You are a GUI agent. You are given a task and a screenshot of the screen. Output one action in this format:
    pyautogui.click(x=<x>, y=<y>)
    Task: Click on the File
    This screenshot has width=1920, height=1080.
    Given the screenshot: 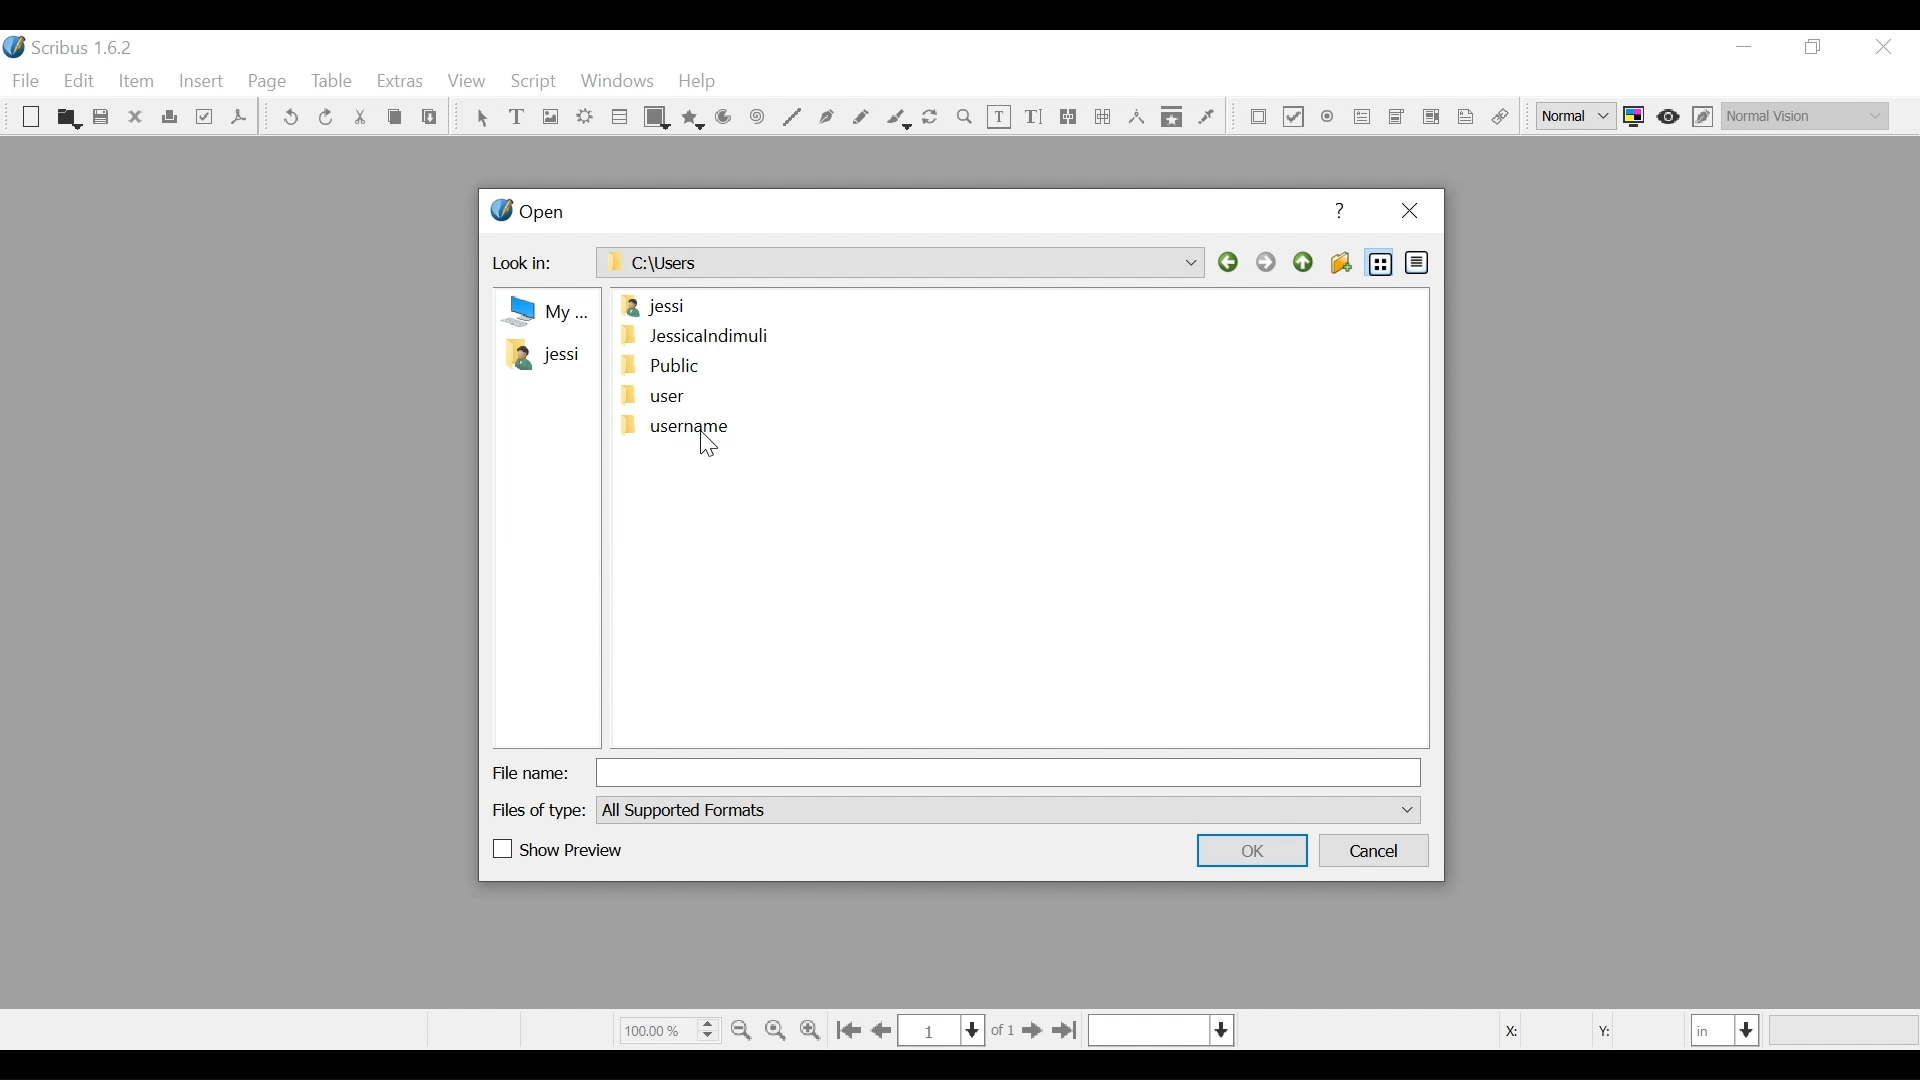 What is the action you would take?
    pyautogui.click(x=29, y=81)
    